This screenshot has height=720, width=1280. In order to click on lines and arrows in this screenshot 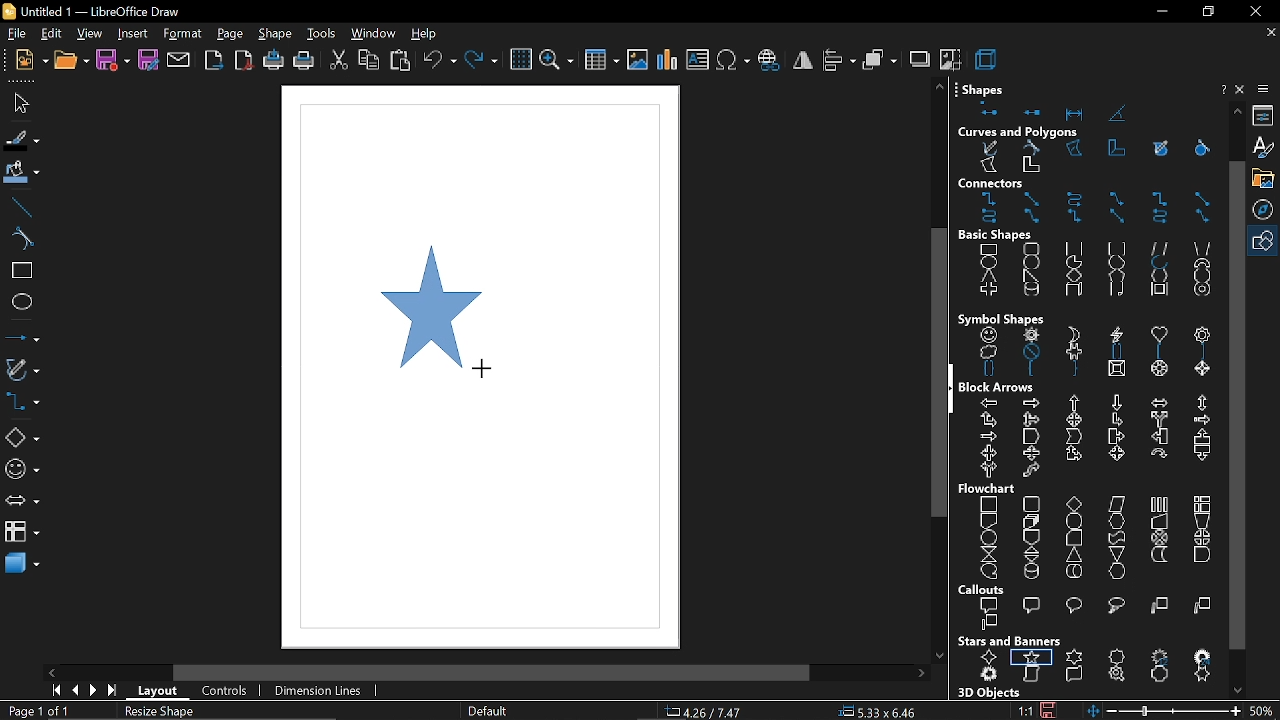, I will do `click(22, 340)`.